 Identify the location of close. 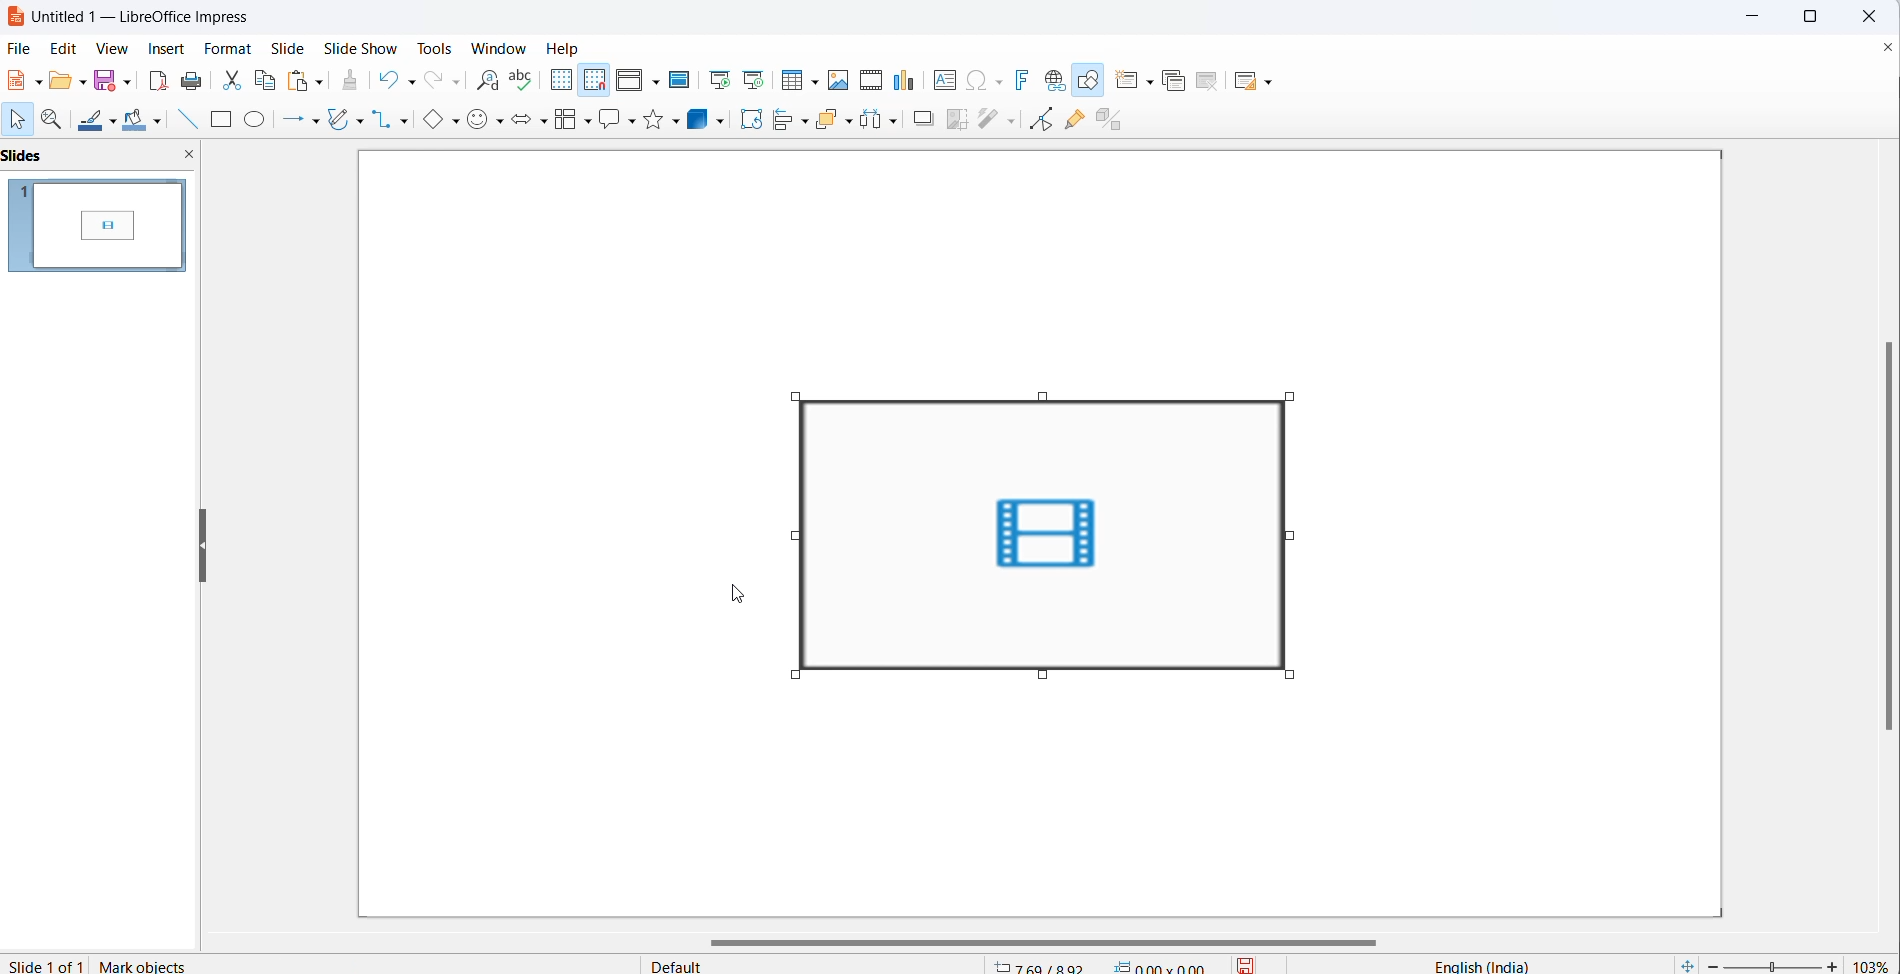
(1871, 16).